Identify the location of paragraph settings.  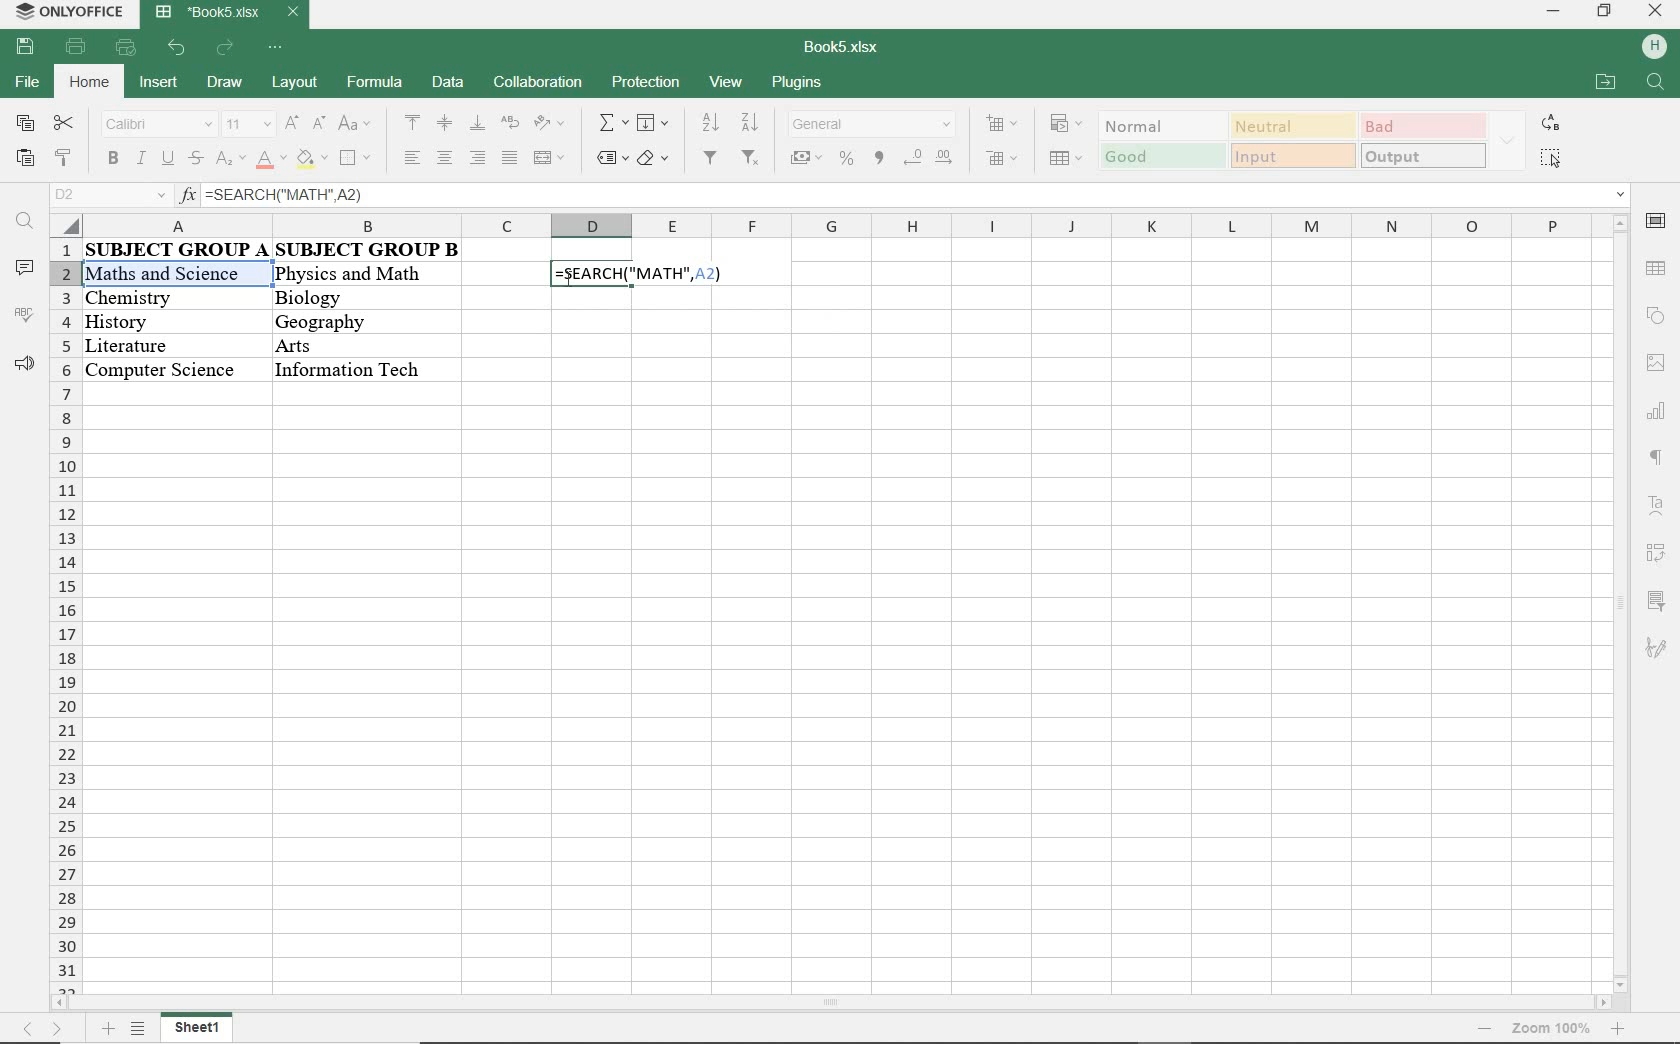
(1656, 457).